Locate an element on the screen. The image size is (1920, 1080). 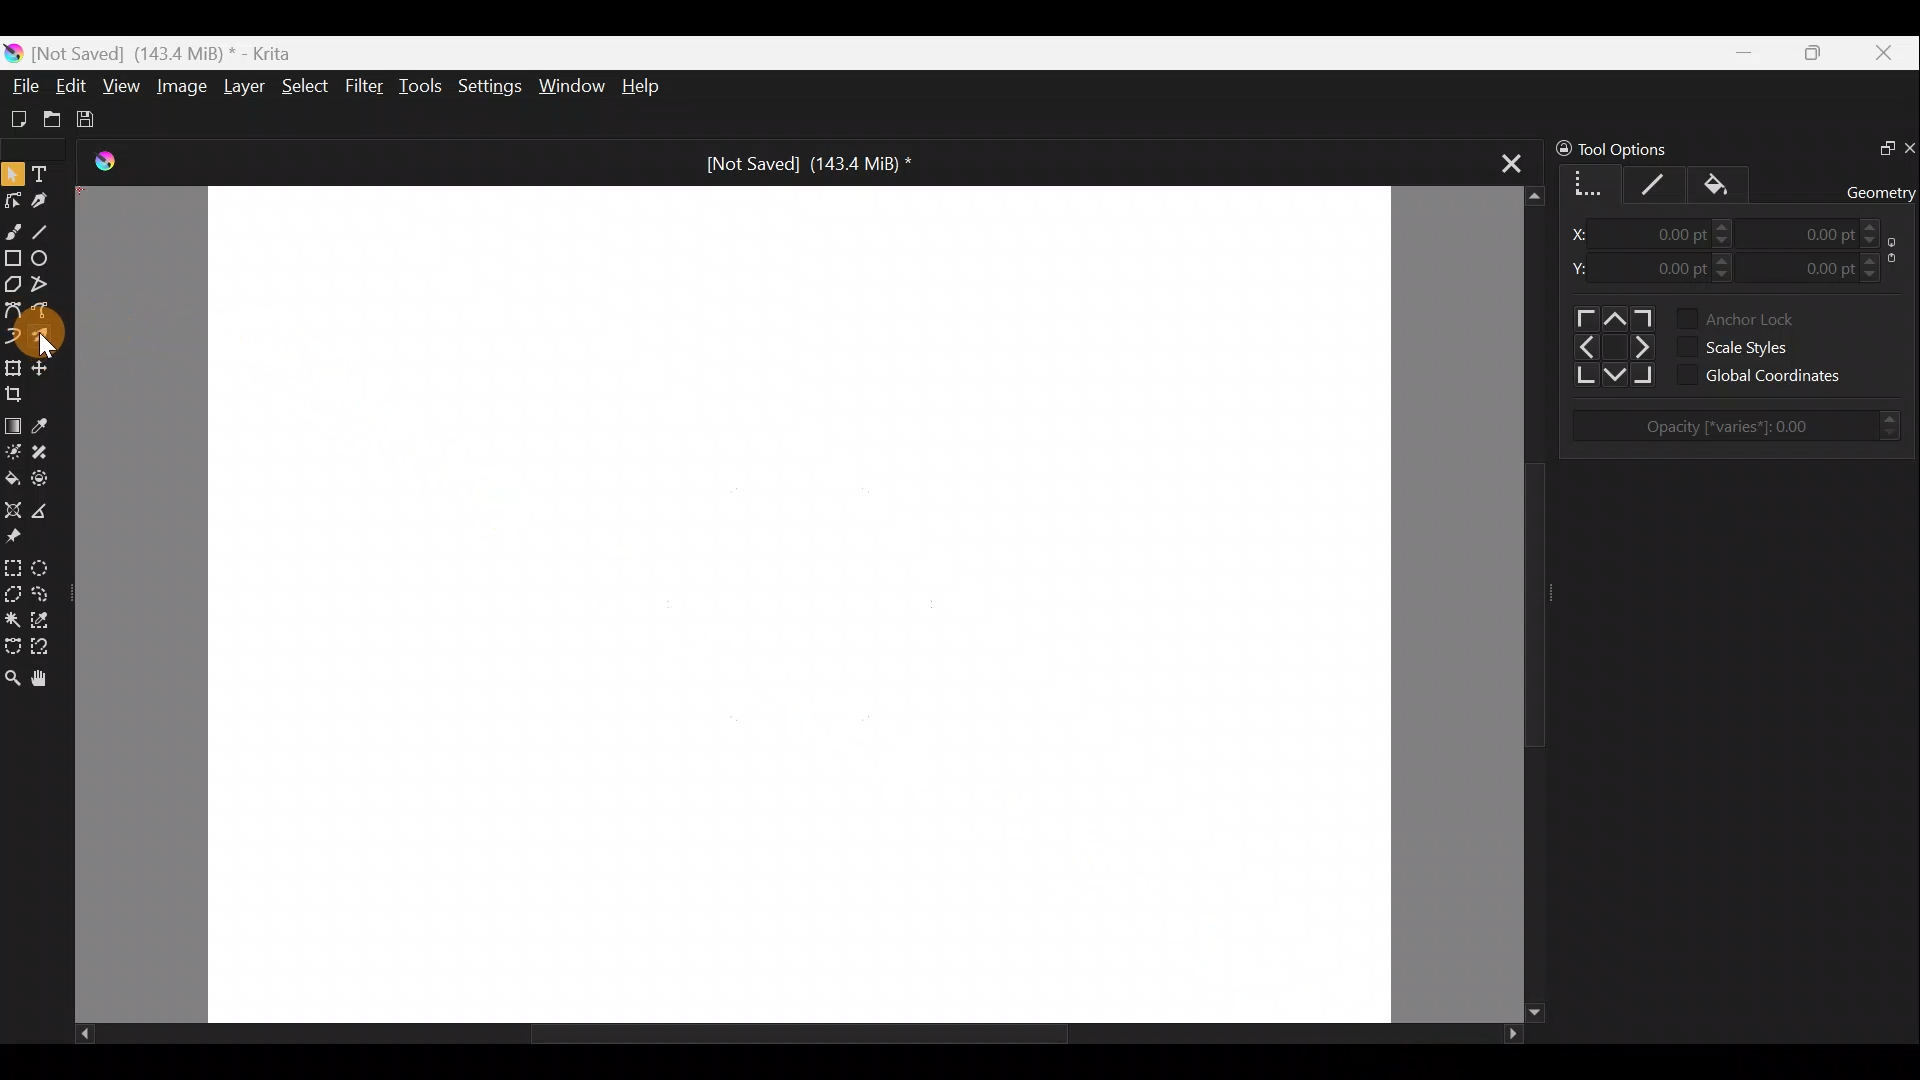
Sample a colour from image/current layer is located at coordinates (48, 424).